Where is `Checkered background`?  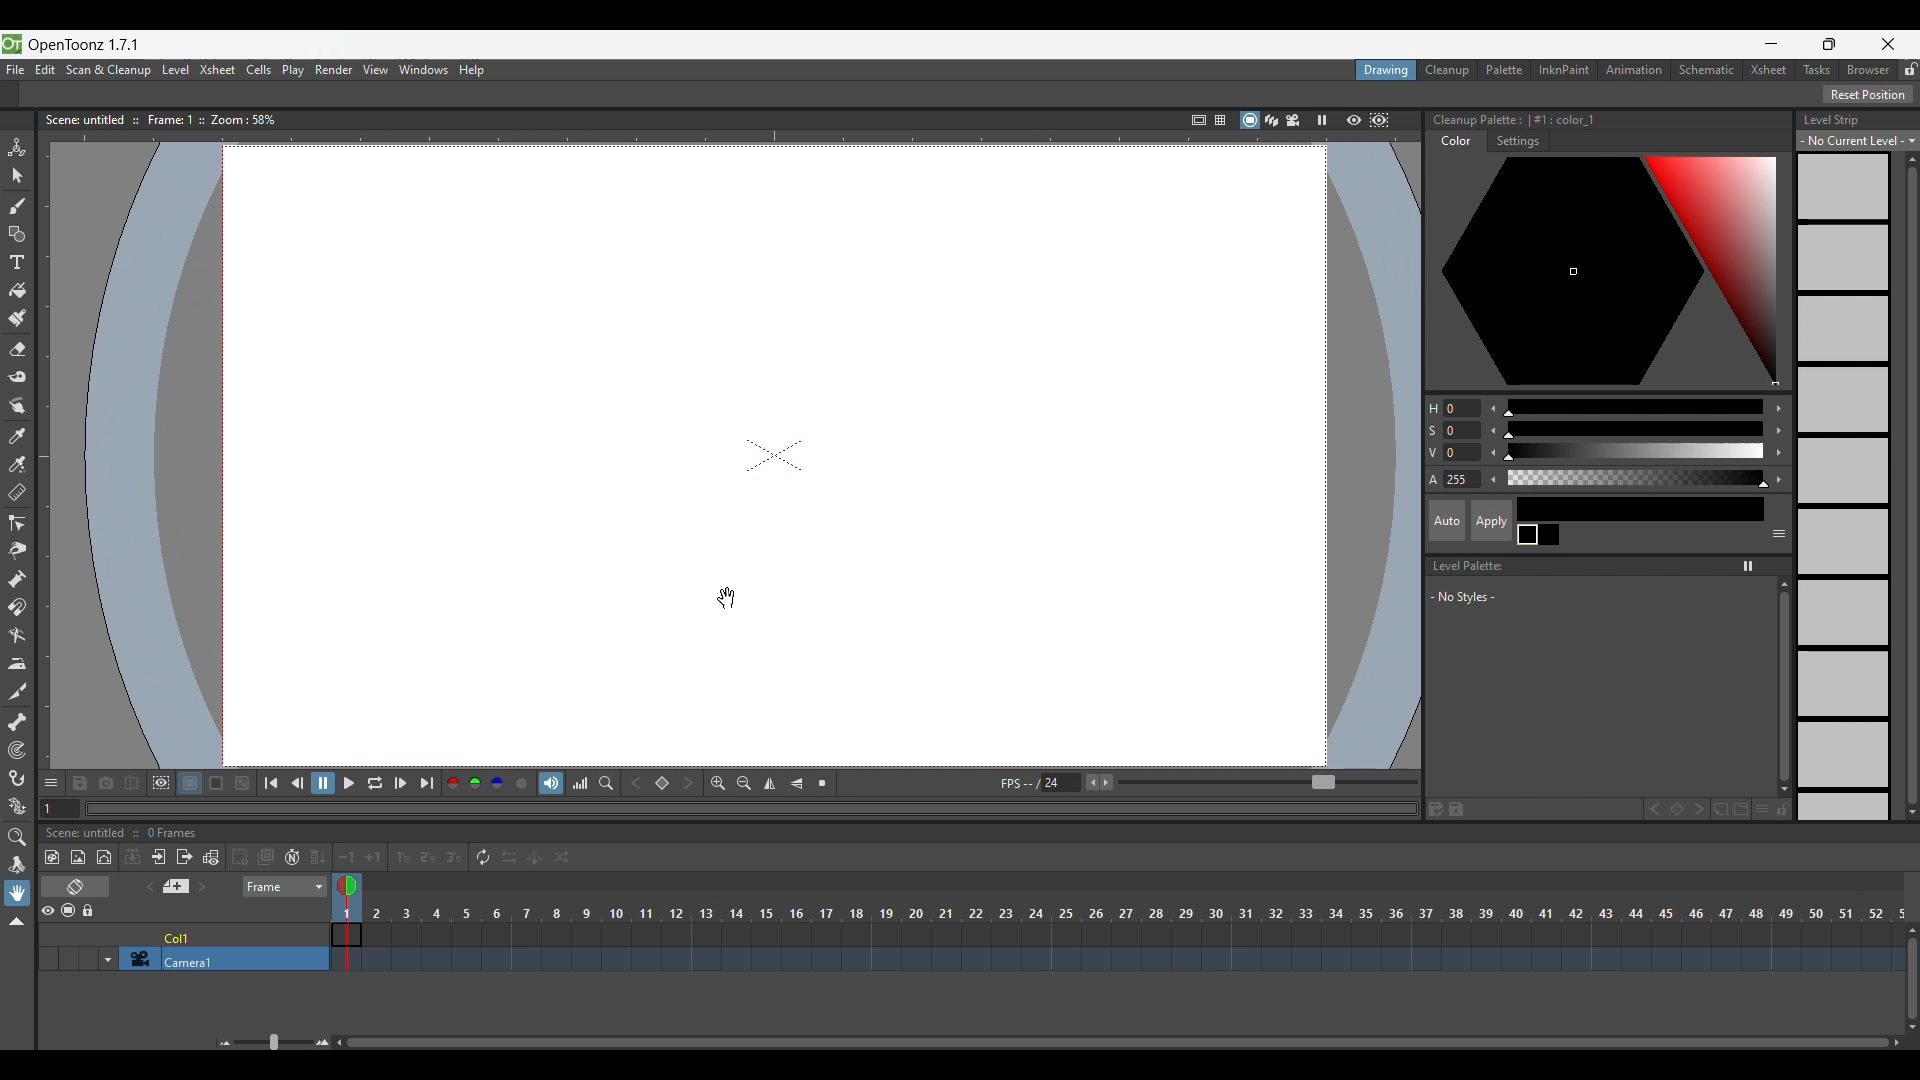
Checkered background is located at coordinates (242, 783).